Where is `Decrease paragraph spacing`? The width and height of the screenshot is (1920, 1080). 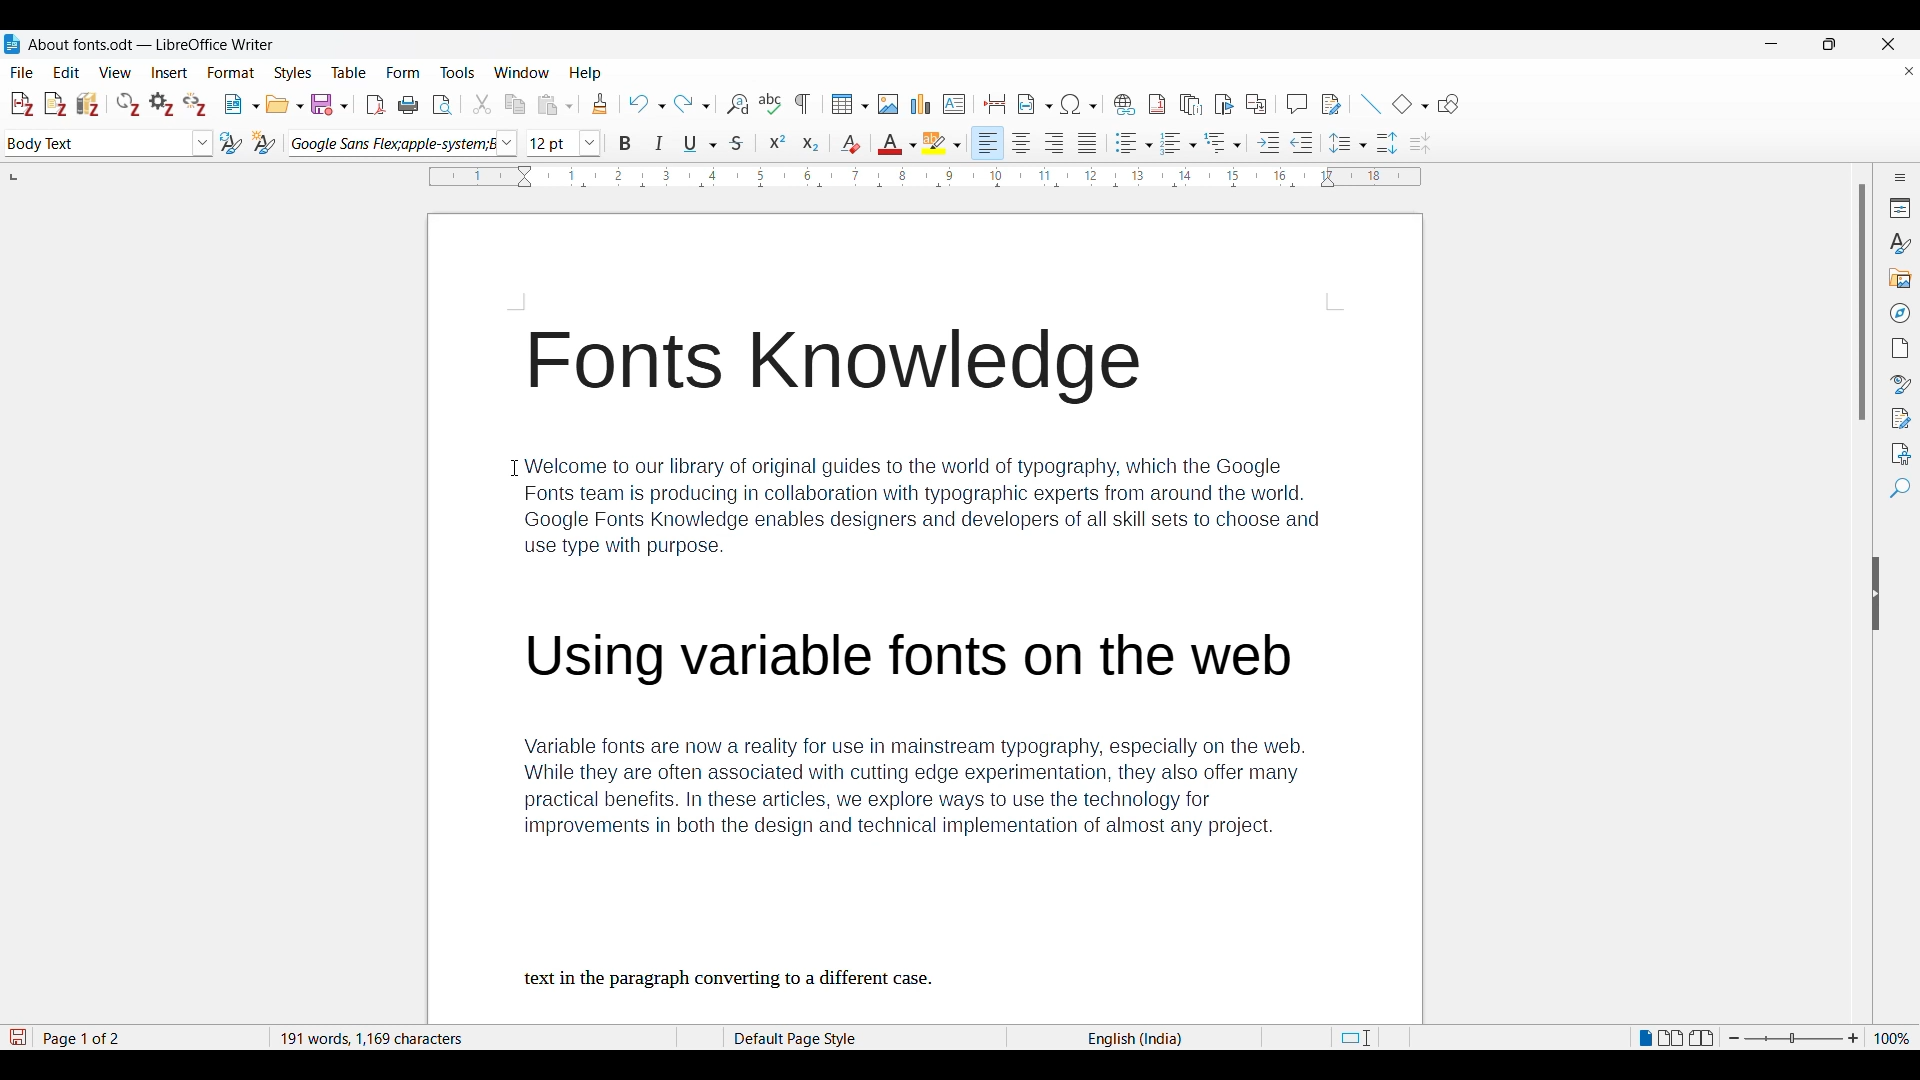
Decrease paragraph spacing is located at coordinates (1421, 144).